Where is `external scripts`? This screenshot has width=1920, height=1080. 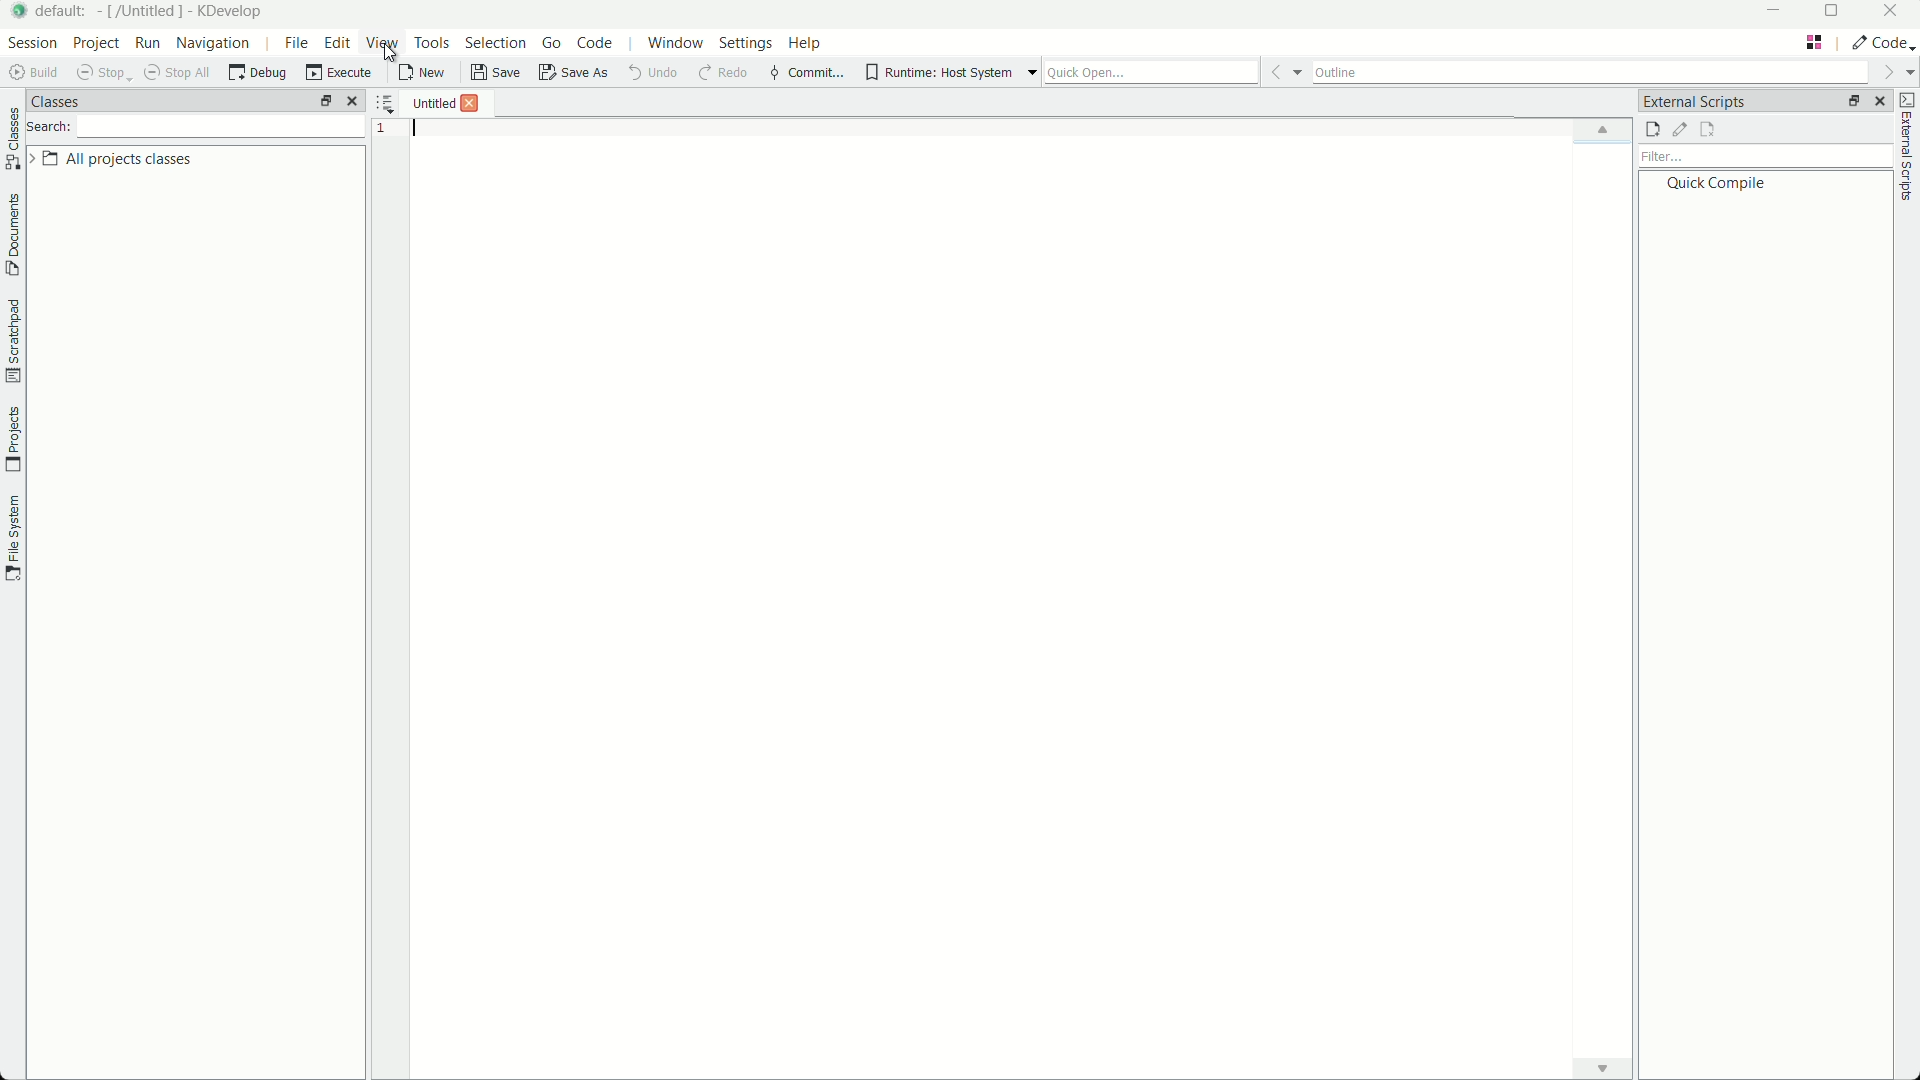
external scripts is located at coordinates (1908, 150).